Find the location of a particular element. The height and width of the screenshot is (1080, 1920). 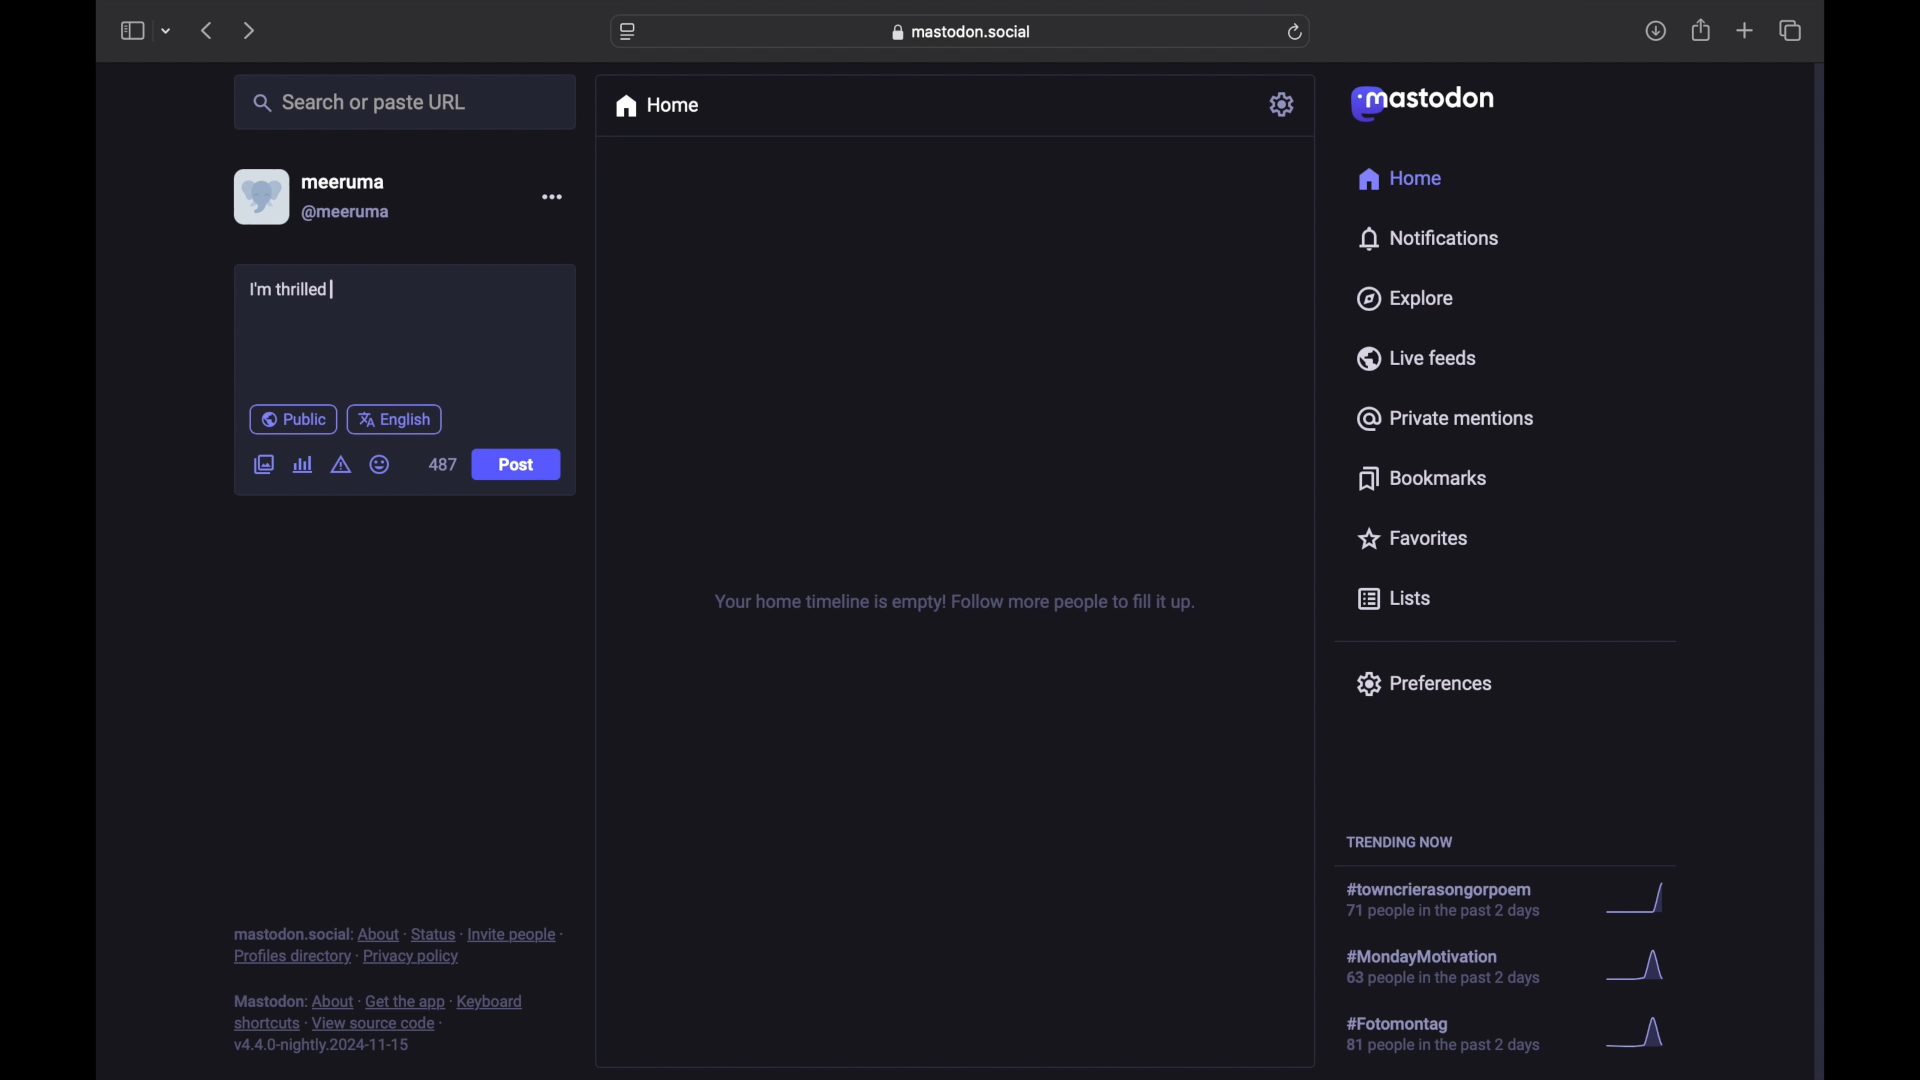

add content warning is located at coordinates (343, 465).